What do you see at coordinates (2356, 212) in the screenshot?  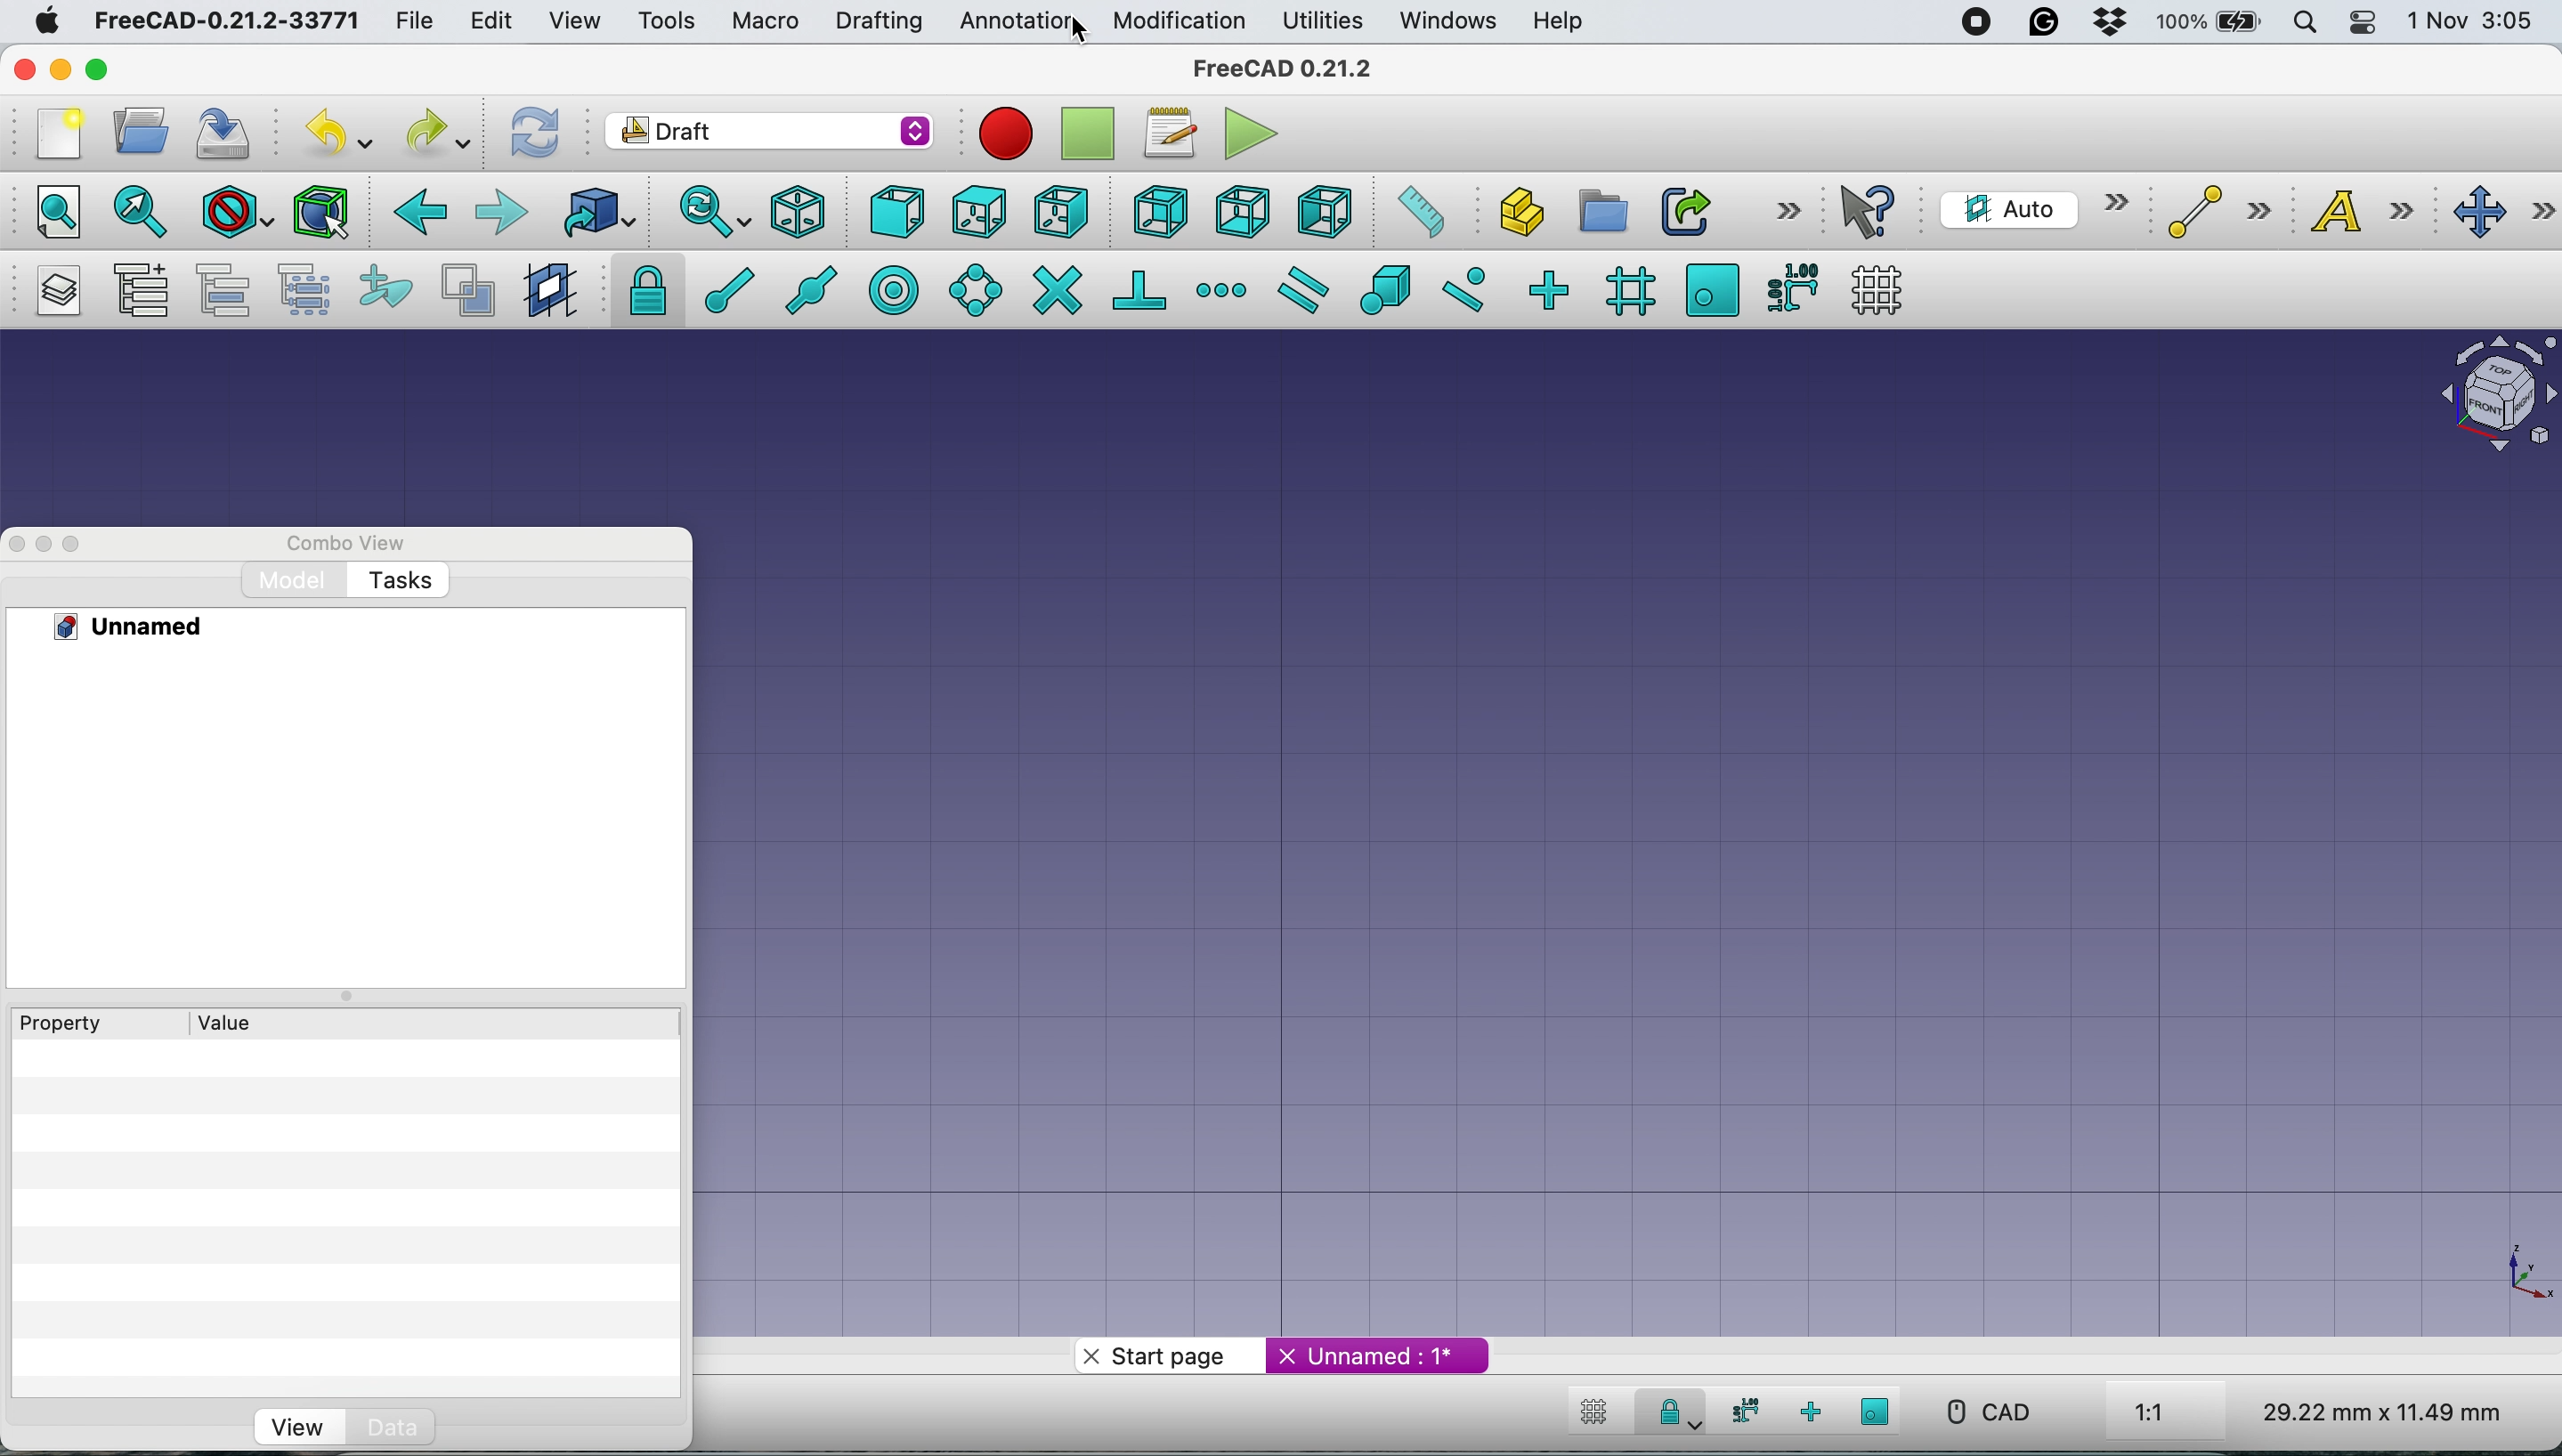 I see `text` at bounding box center [2356, 212].